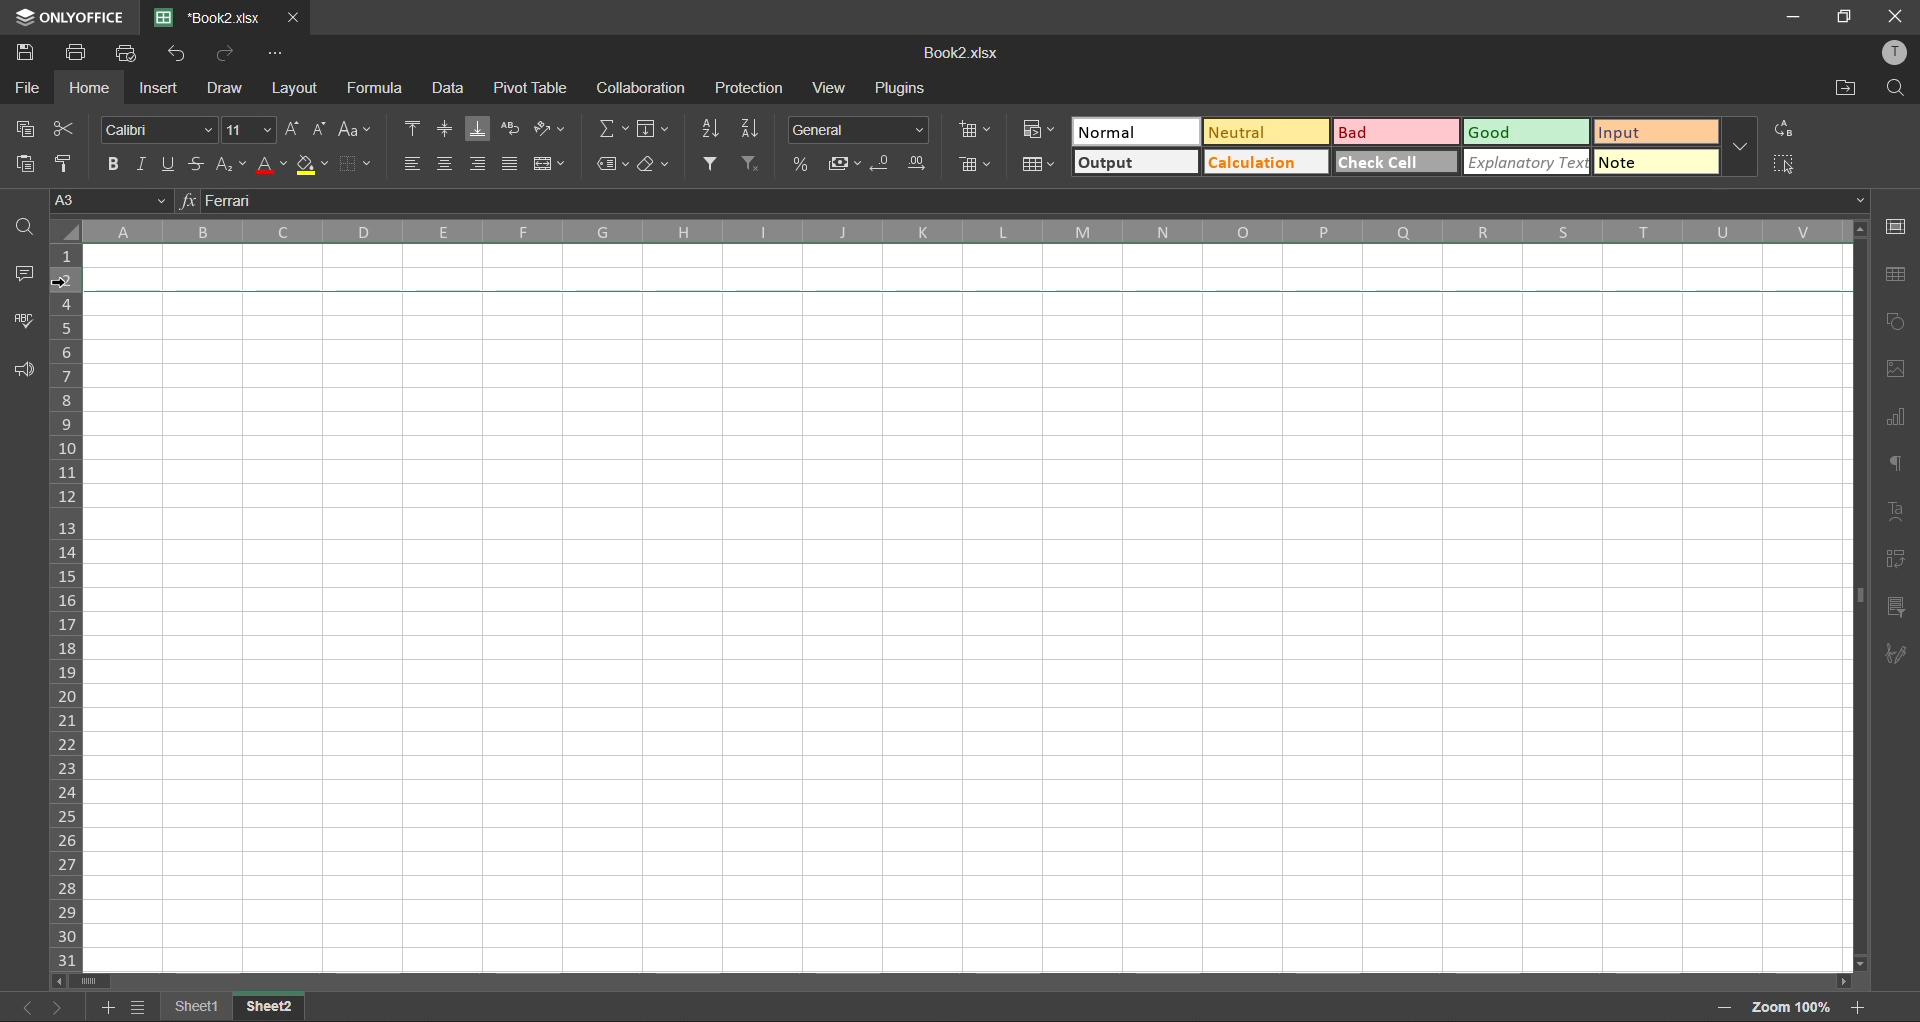 This screenshot has width=1920, height=1022. What do you see at coordinates (447, 164) in the screenshot?
I see `align center` at bounding box center [447, 164].